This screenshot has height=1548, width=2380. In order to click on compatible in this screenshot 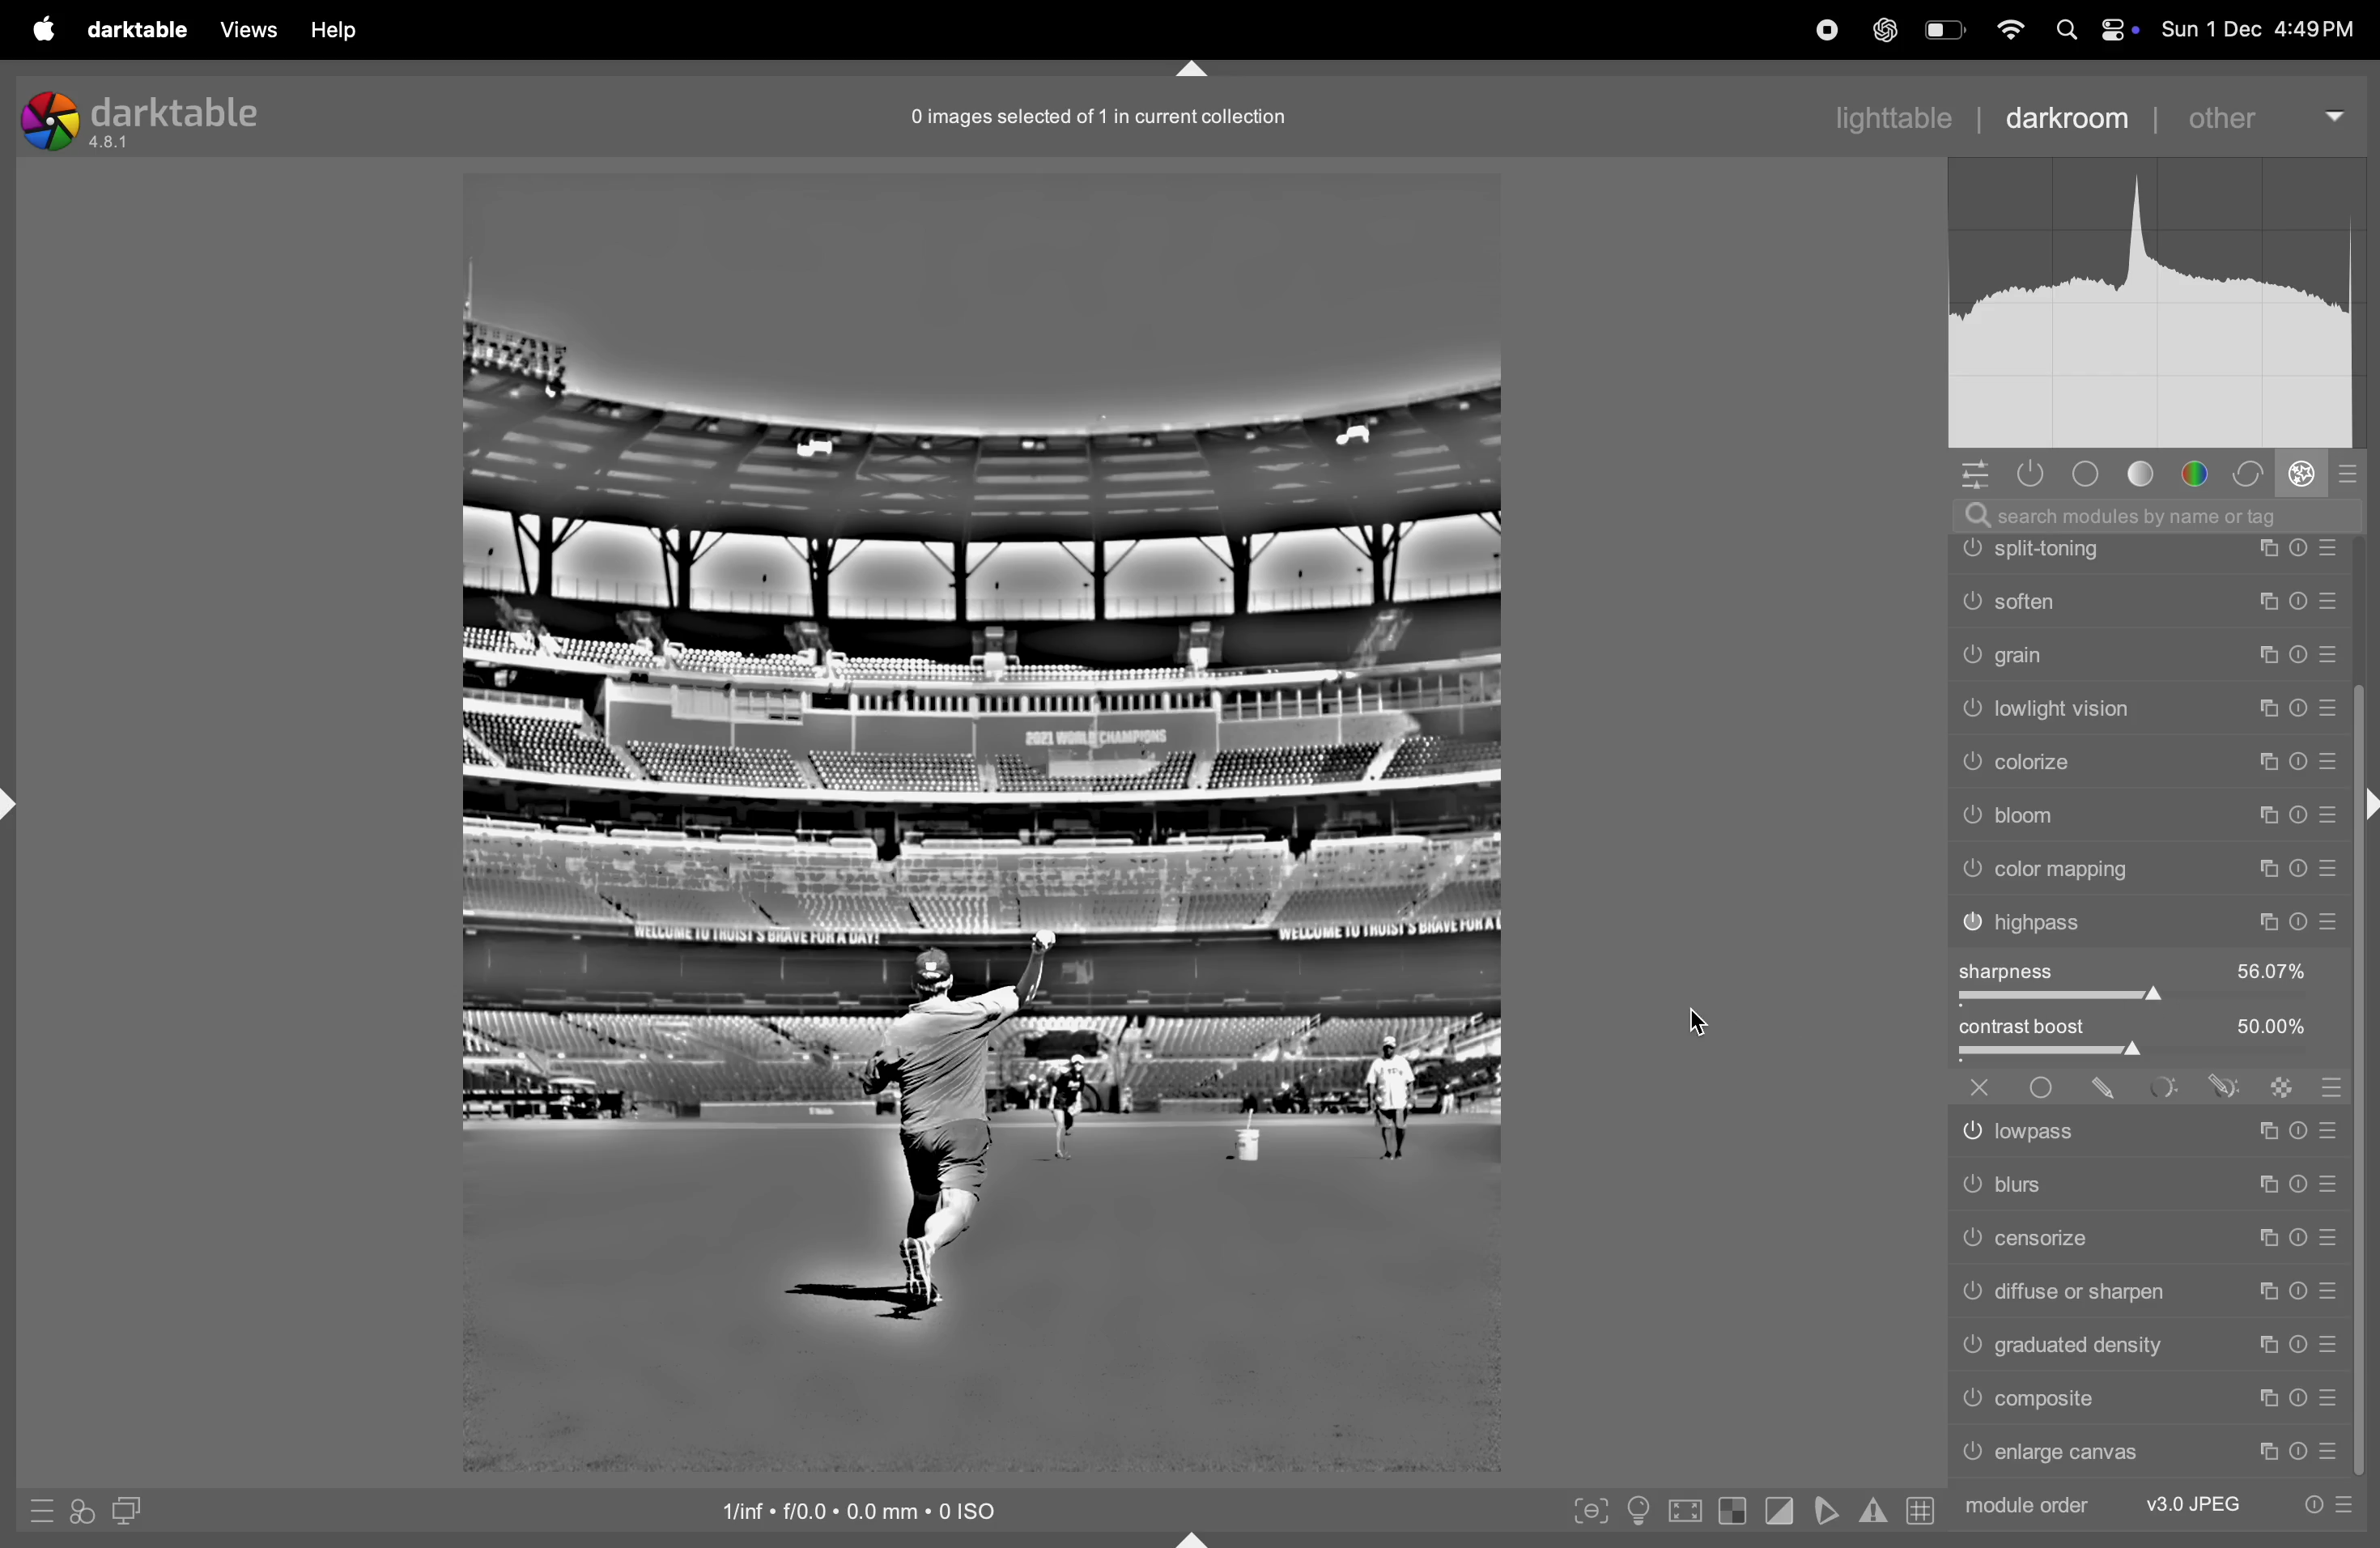, I will do `click(2148, 1400)`.